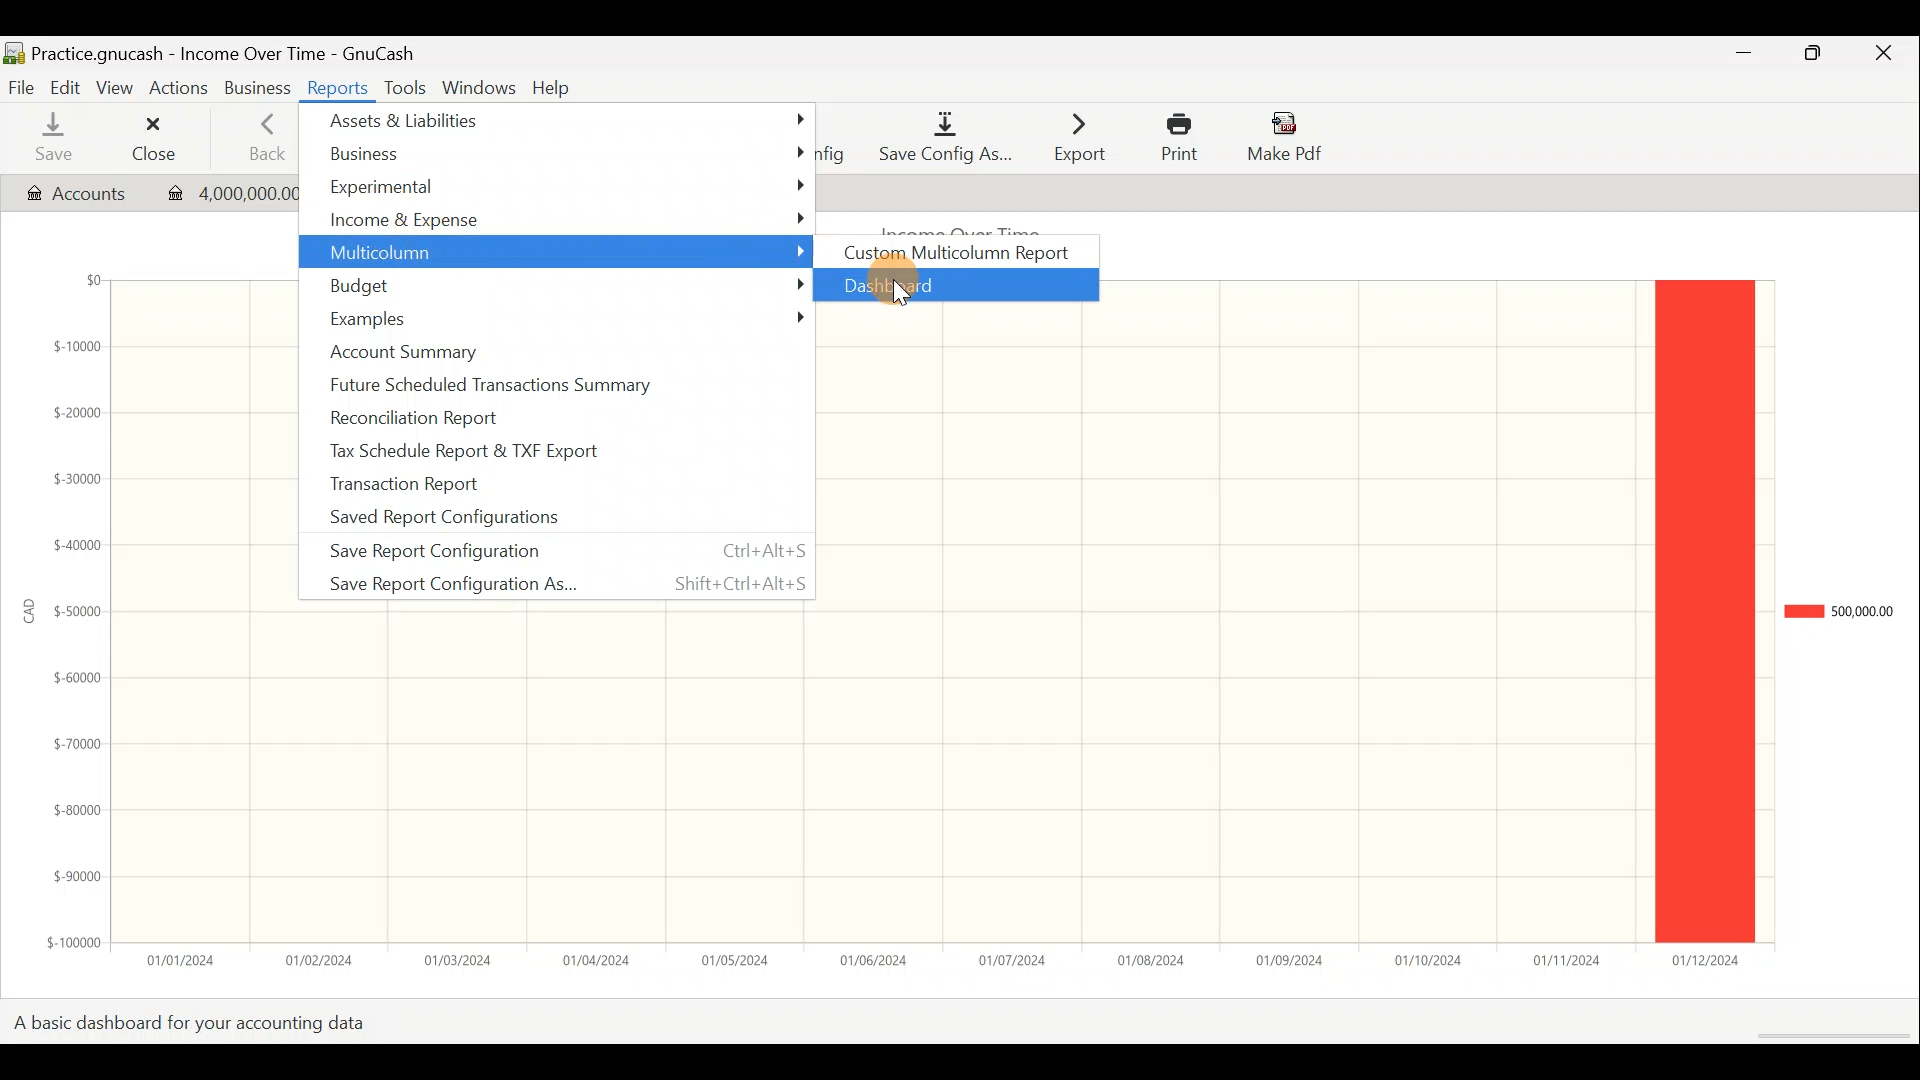 The height and width of the screenshot is (1080, 1920). I want to click on Budget, so click(562, 286).